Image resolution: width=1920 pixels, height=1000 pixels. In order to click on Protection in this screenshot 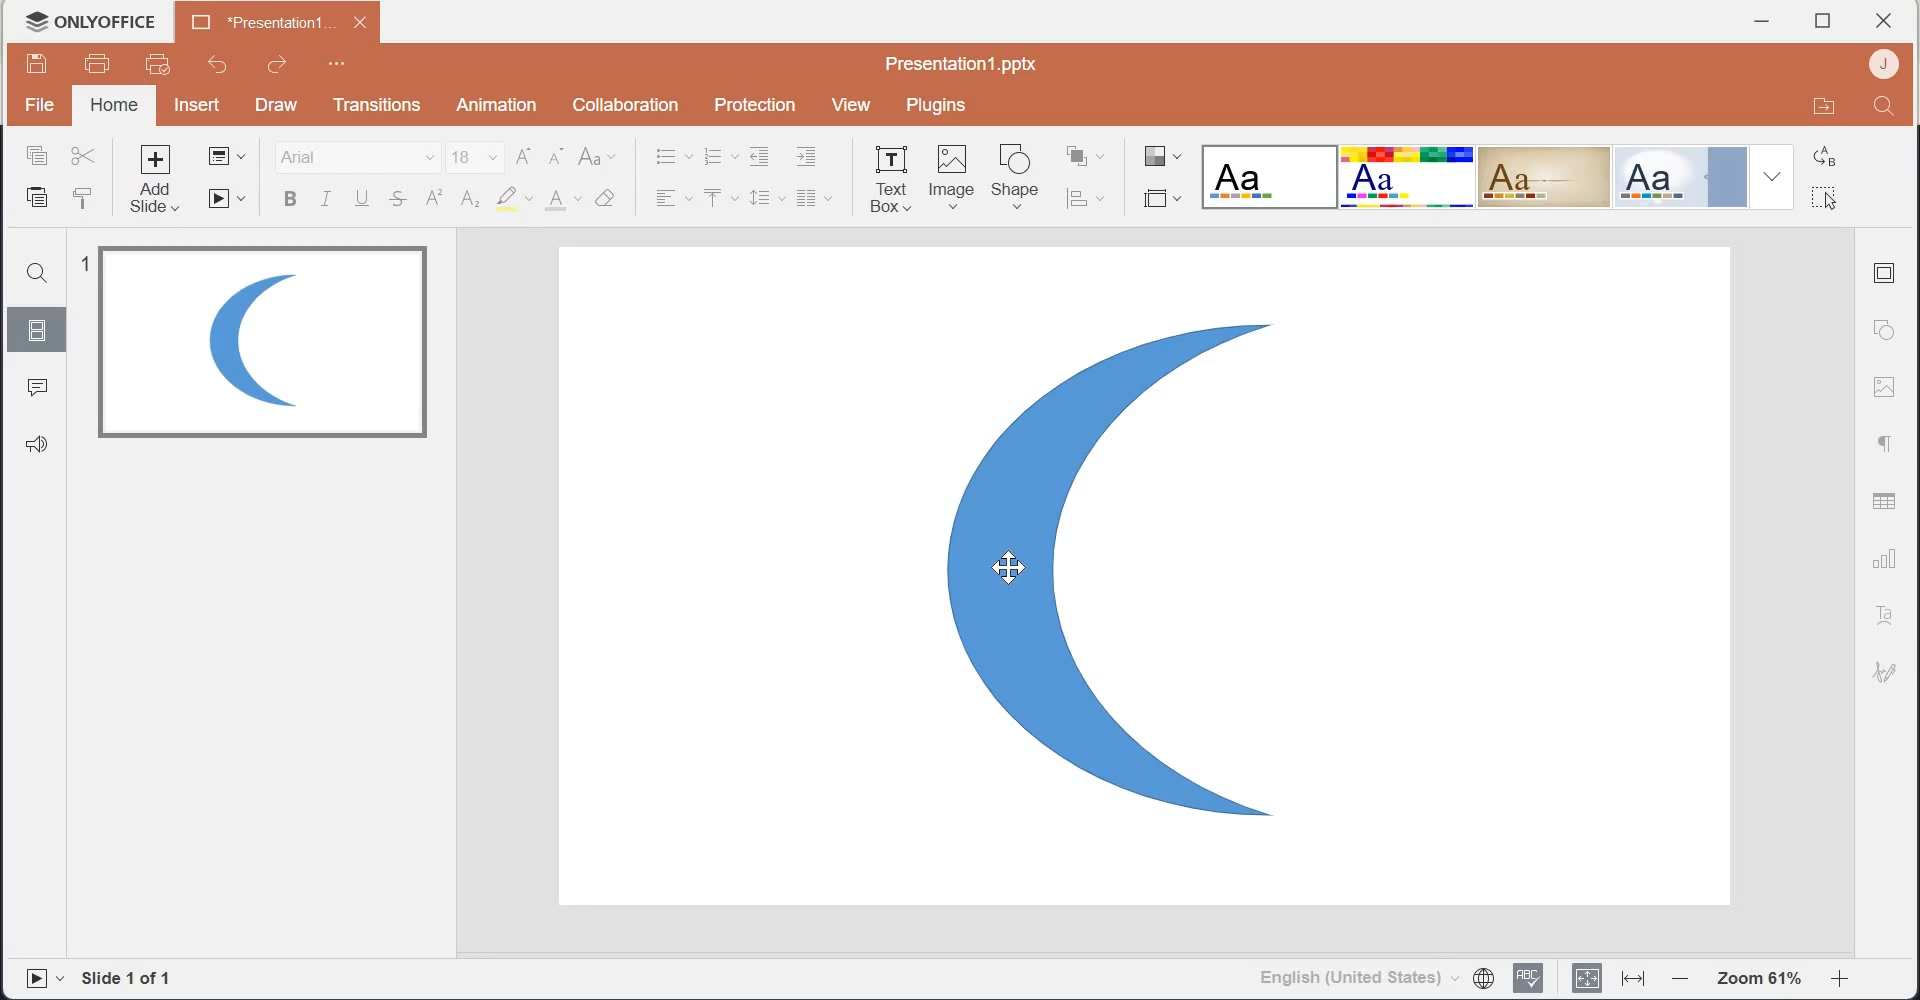, I will do `click(748, 107)`.